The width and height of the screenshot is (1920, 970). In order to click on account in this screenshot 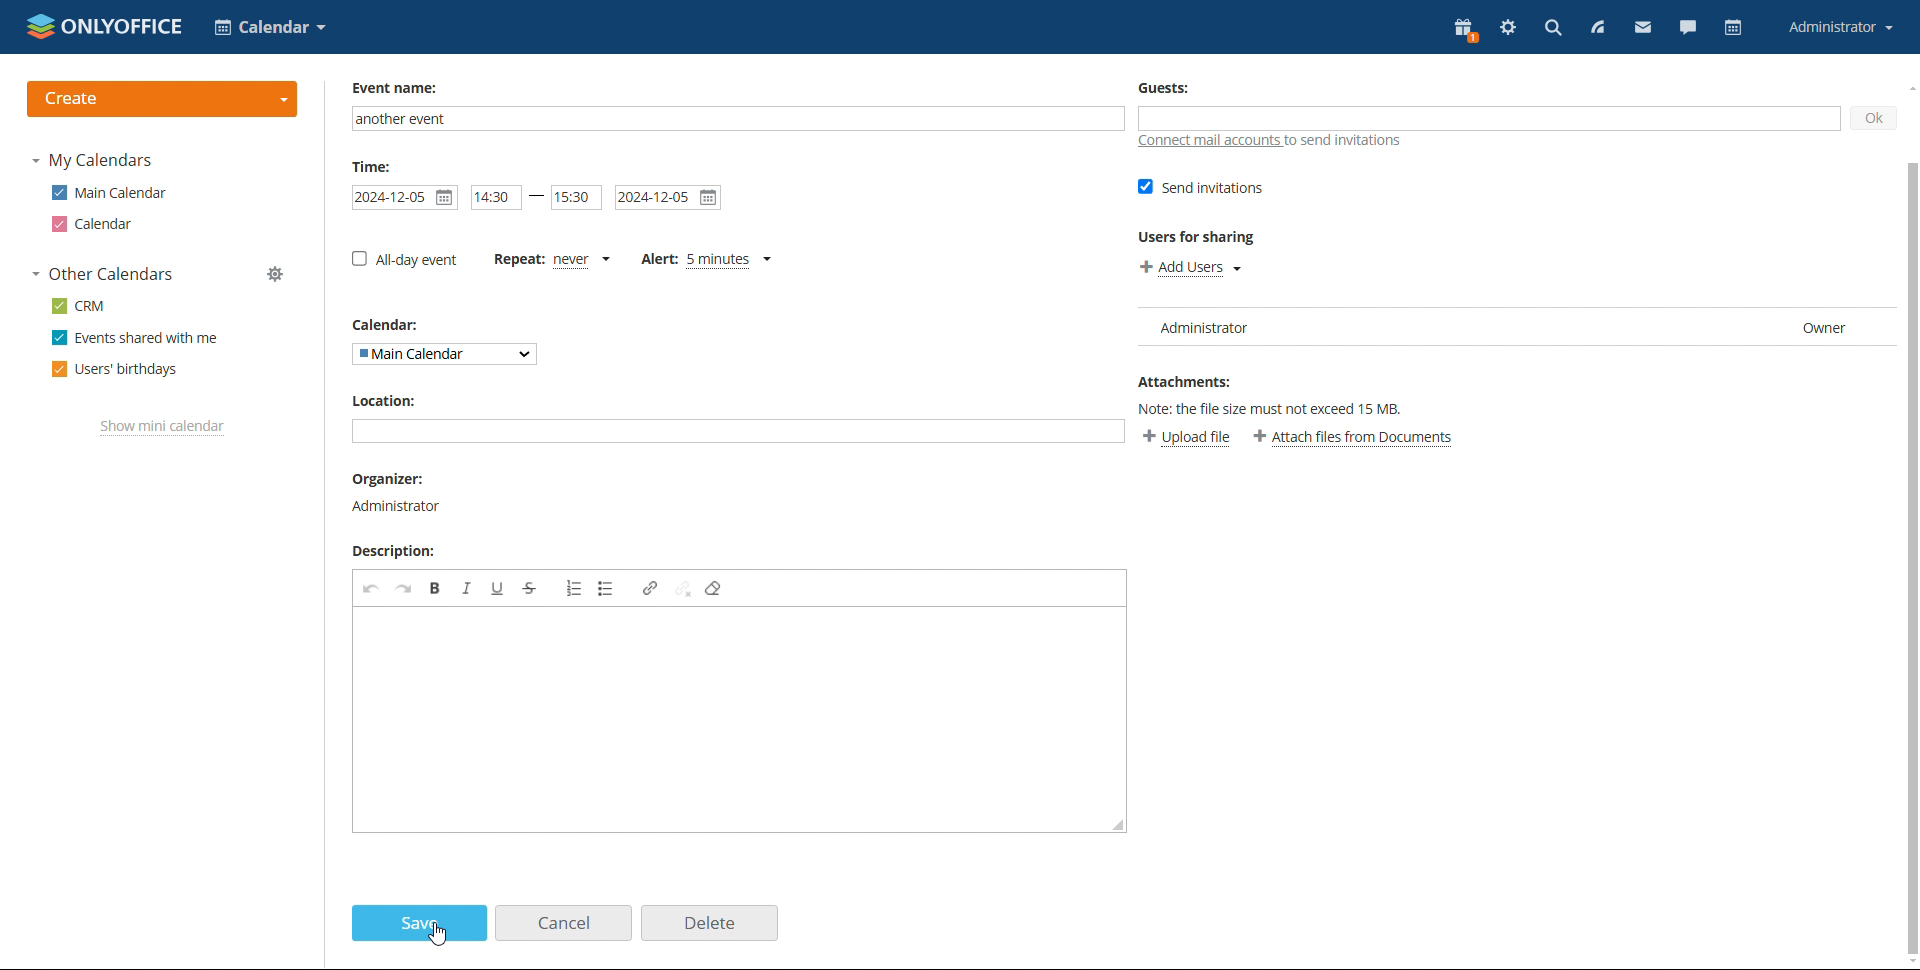, I will do `click(1839, 28)`.